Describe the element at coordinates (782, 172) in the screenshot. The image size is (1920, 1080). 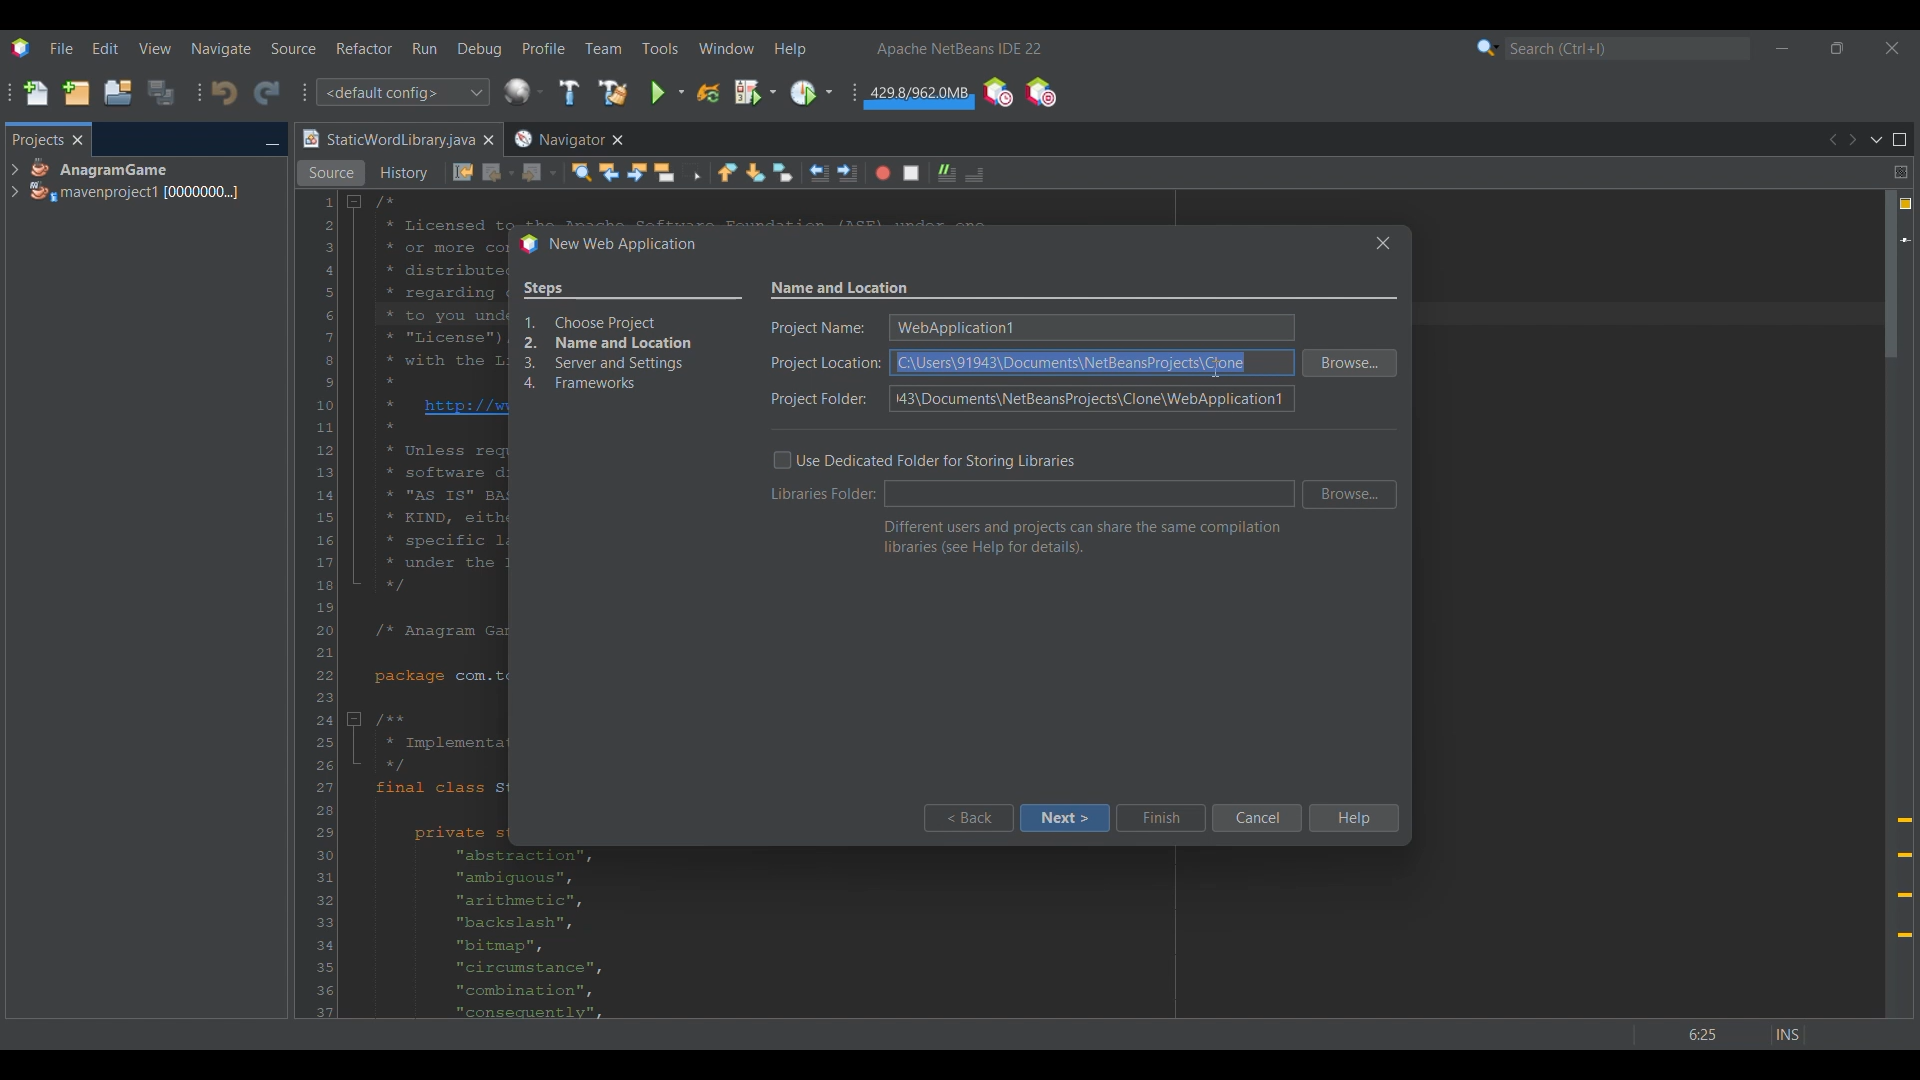
I see `Toggle bookmarks` at that location.